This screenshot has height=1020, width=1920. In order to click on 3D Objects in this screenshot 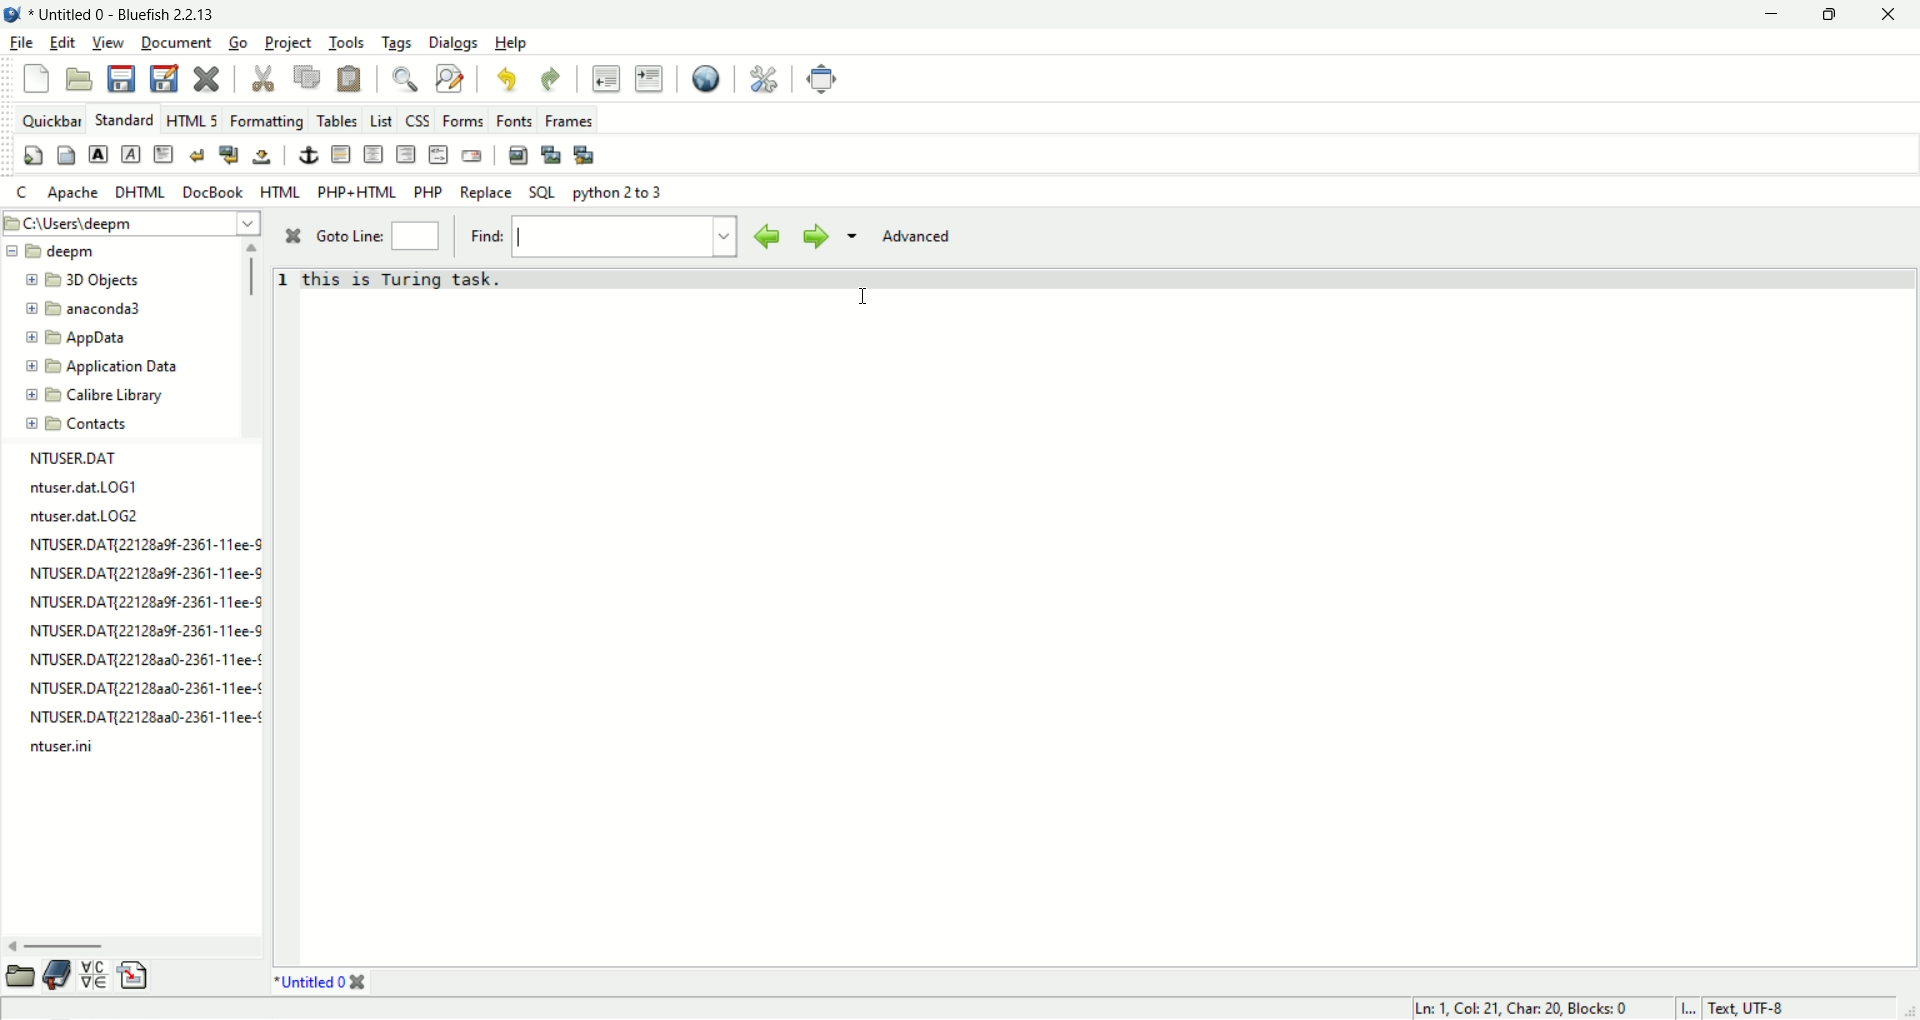, I will do `click(92, 282)`.